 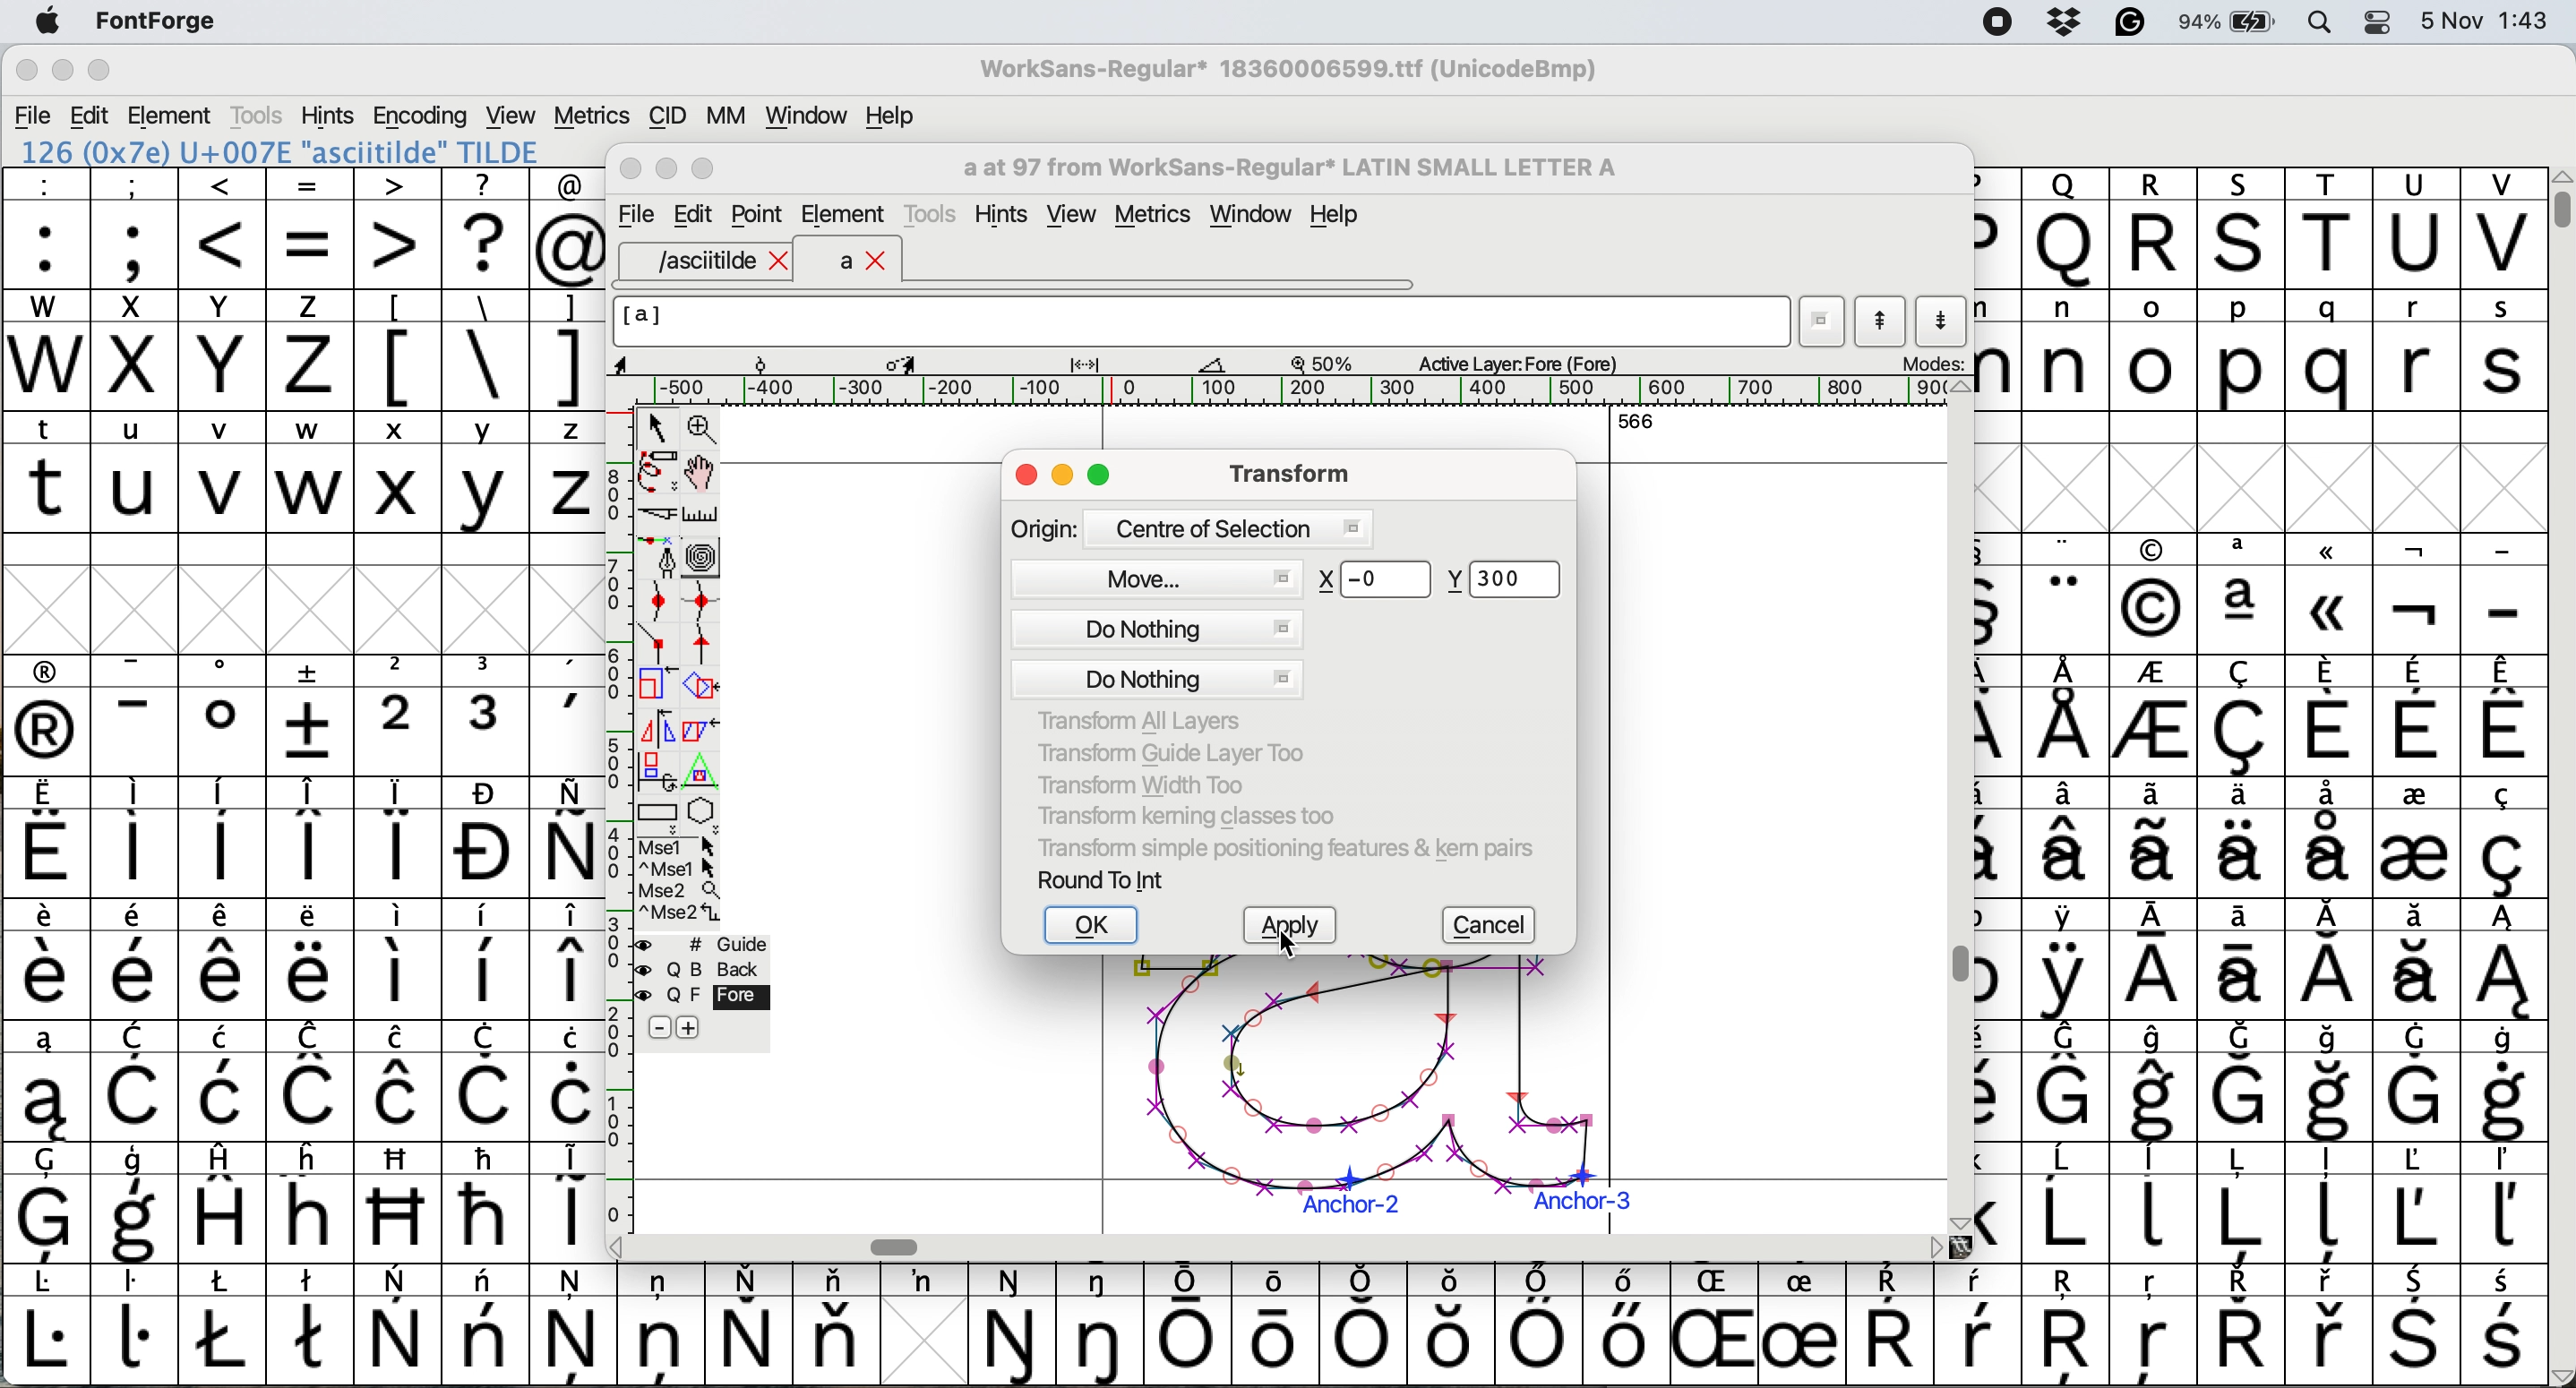 What do you see at coordinates (2416, 960) in the screenshot?
I see `symbol` at bounding box center [2416, 960].